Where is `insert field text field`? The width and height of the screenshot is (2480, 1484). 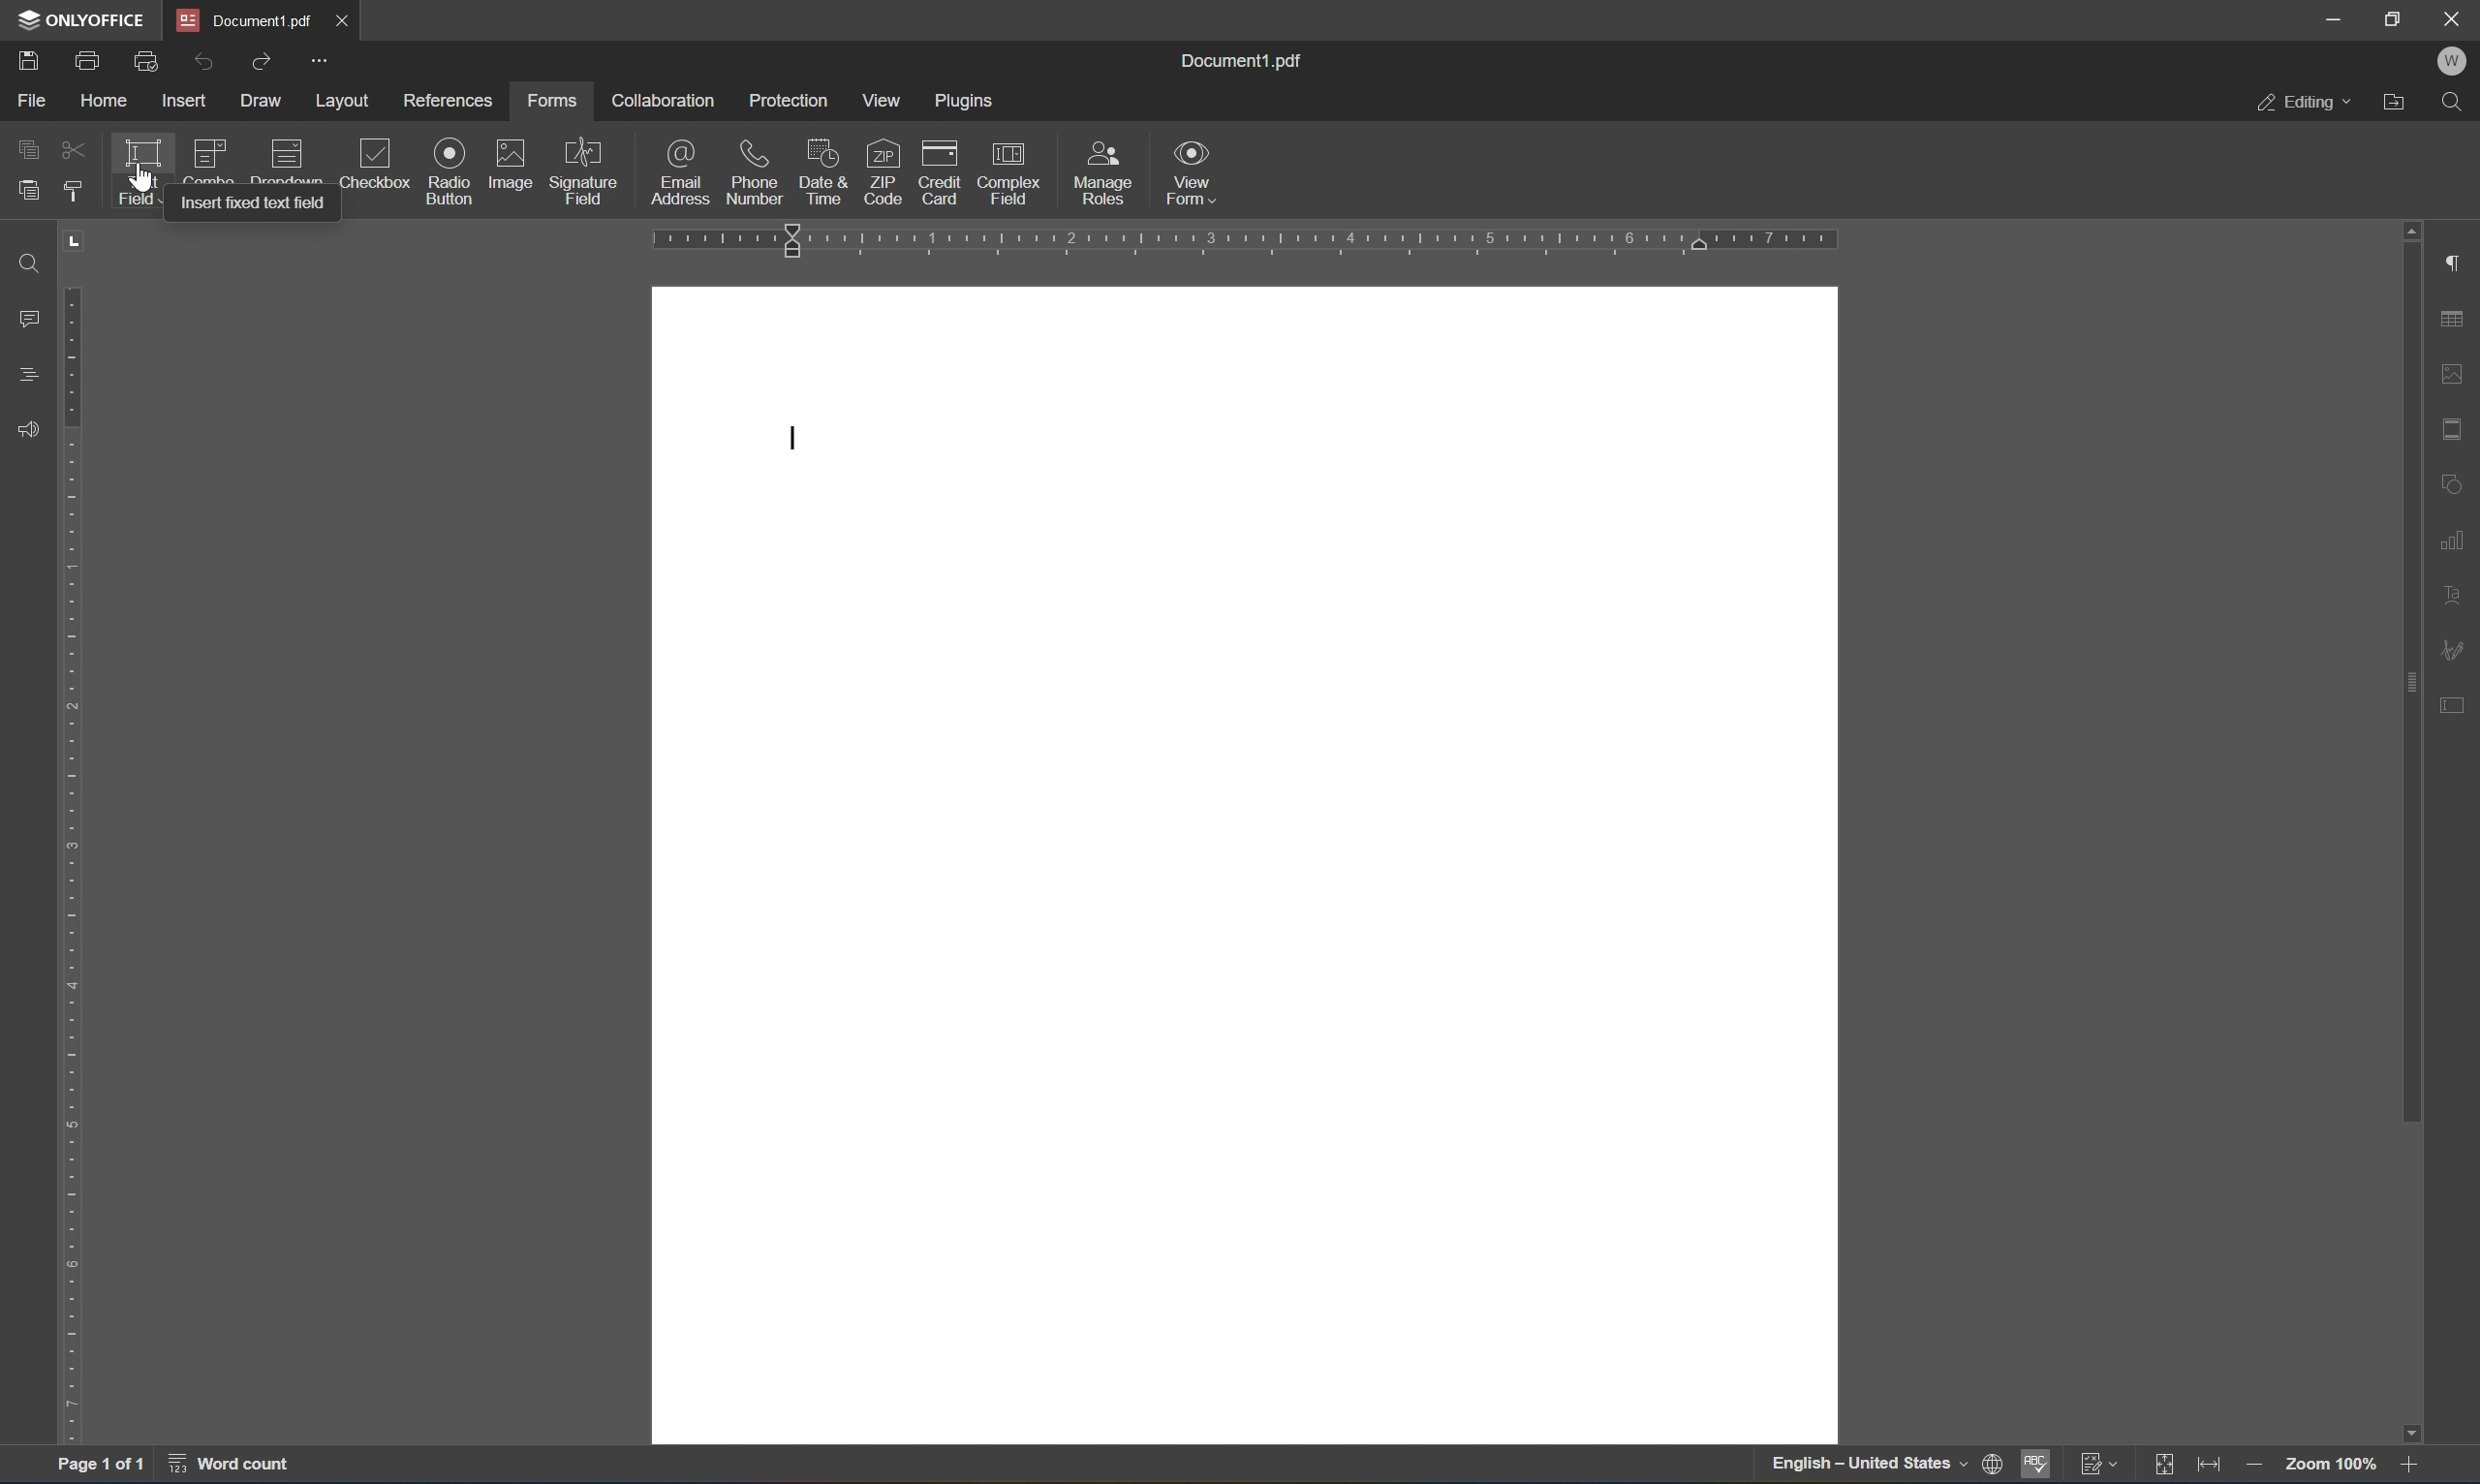
insert field text field is located at coordinates (248, 206).